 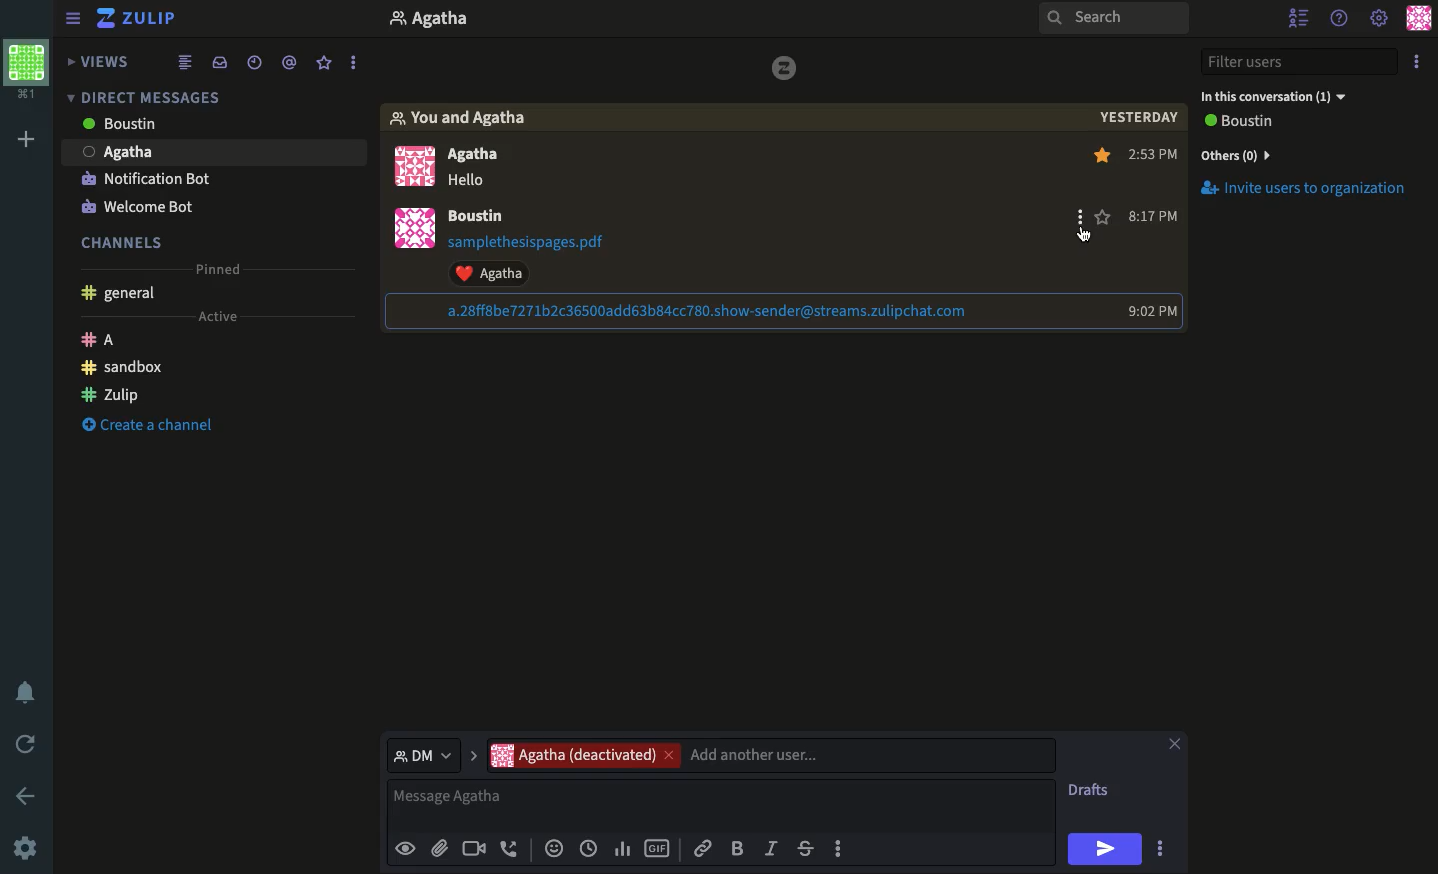 What do you see at coordinates (102, 342) in the screenshot?
I see `A` at bounding box center [102, 342].